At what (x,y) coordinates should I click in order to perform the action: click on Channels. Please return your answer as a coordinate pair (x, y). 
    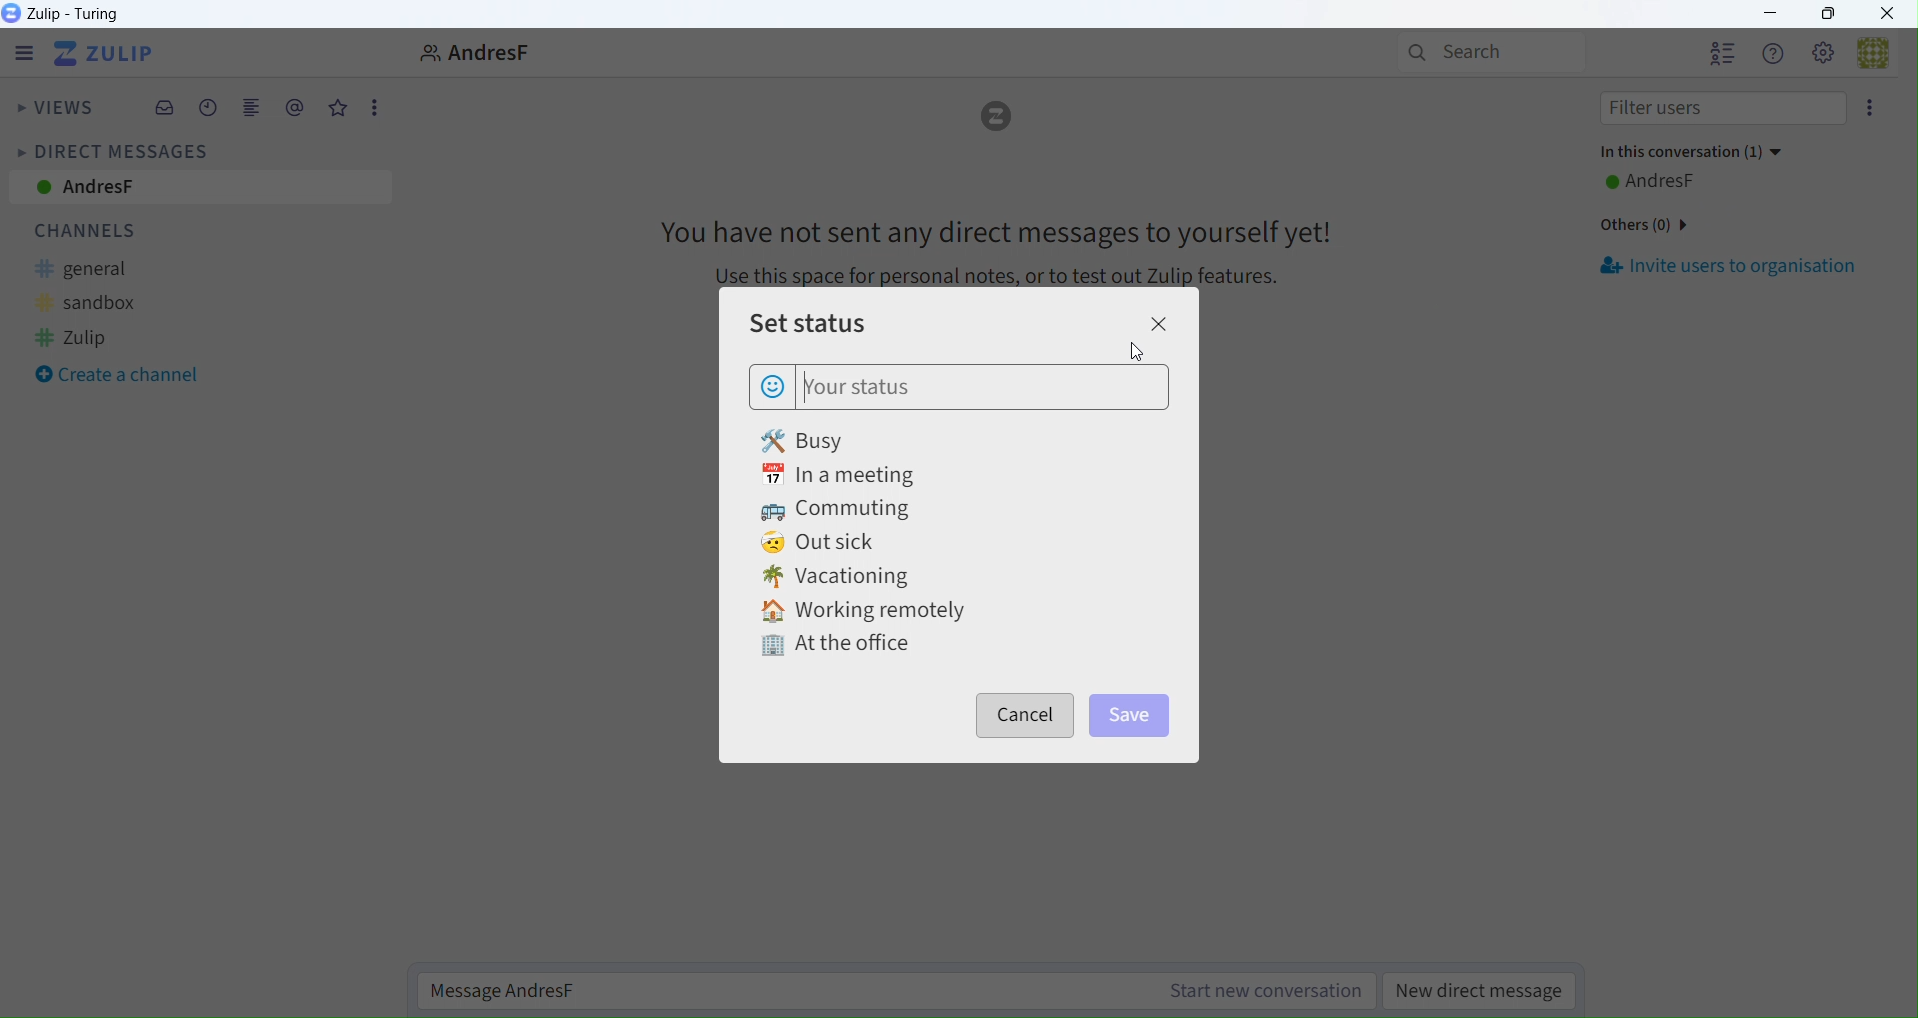
    Looking at the image, I should click on (100, 231).